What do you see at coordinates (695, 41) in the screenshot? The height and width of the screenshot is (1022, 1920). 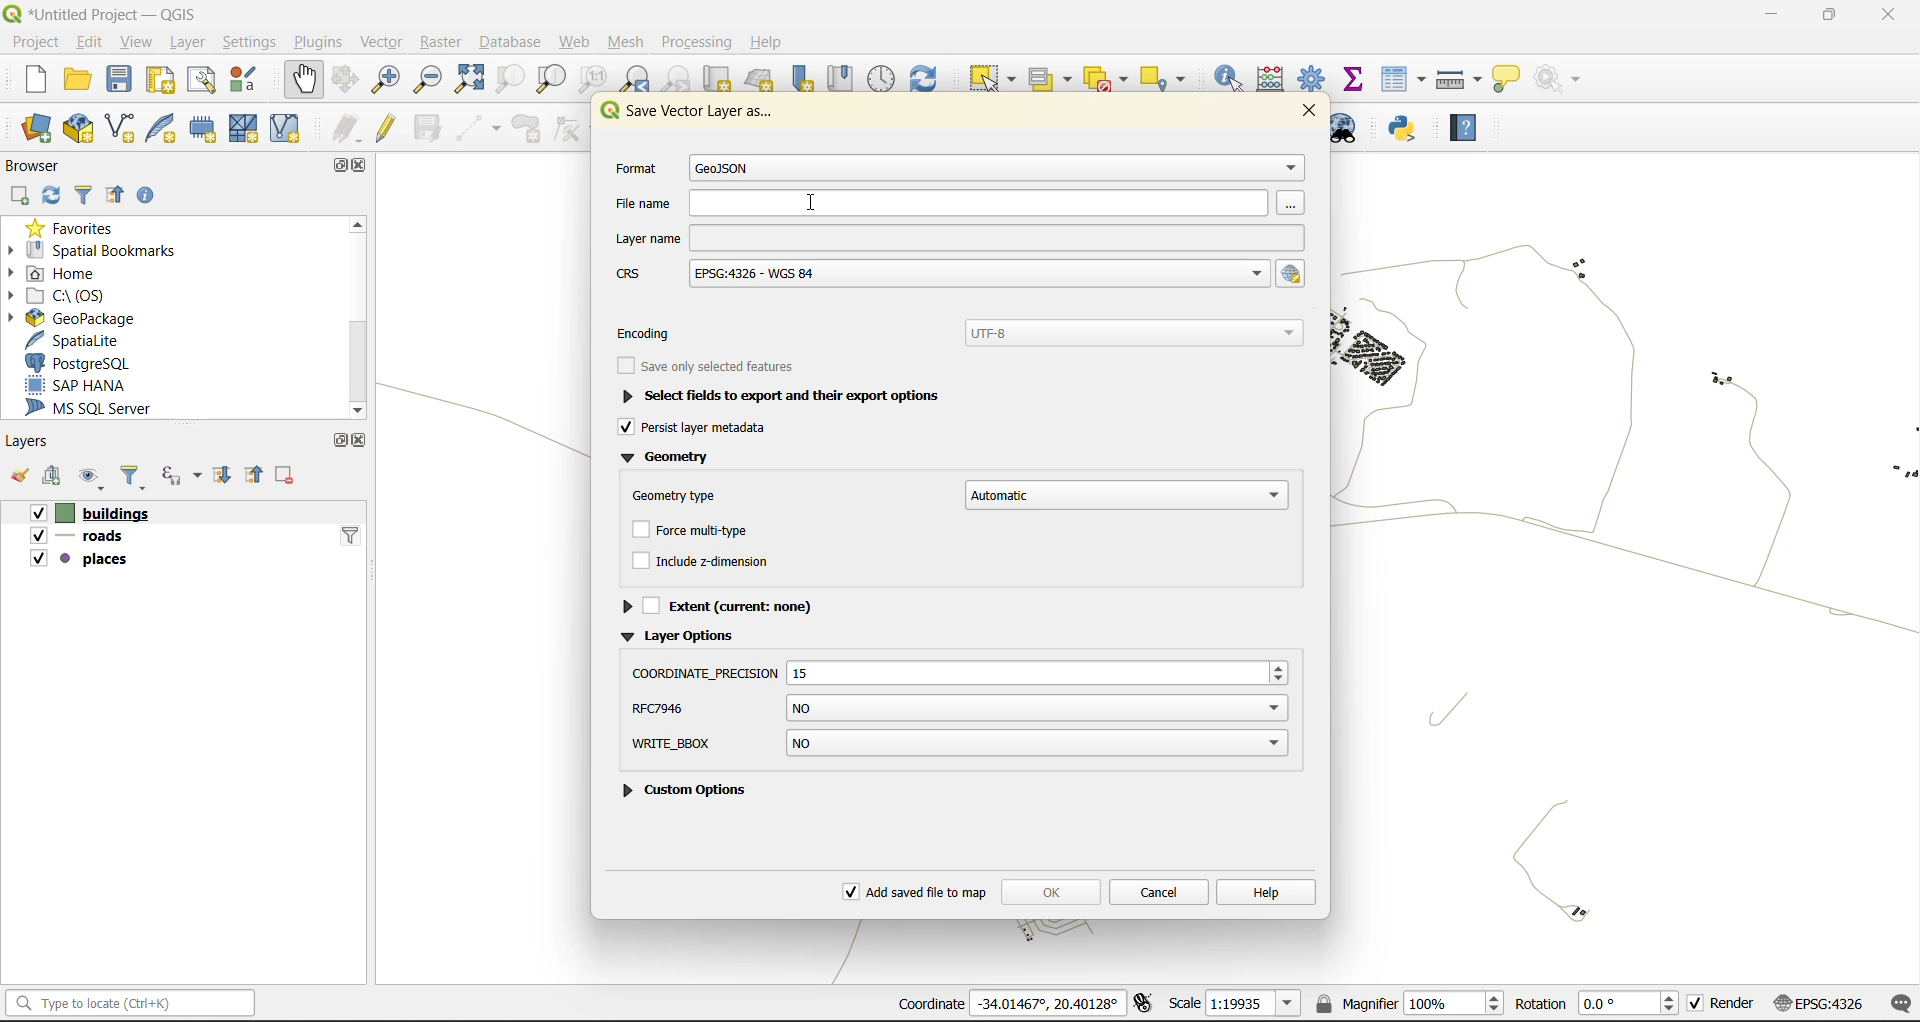 I see `processing` at bounding box center [695, 41].